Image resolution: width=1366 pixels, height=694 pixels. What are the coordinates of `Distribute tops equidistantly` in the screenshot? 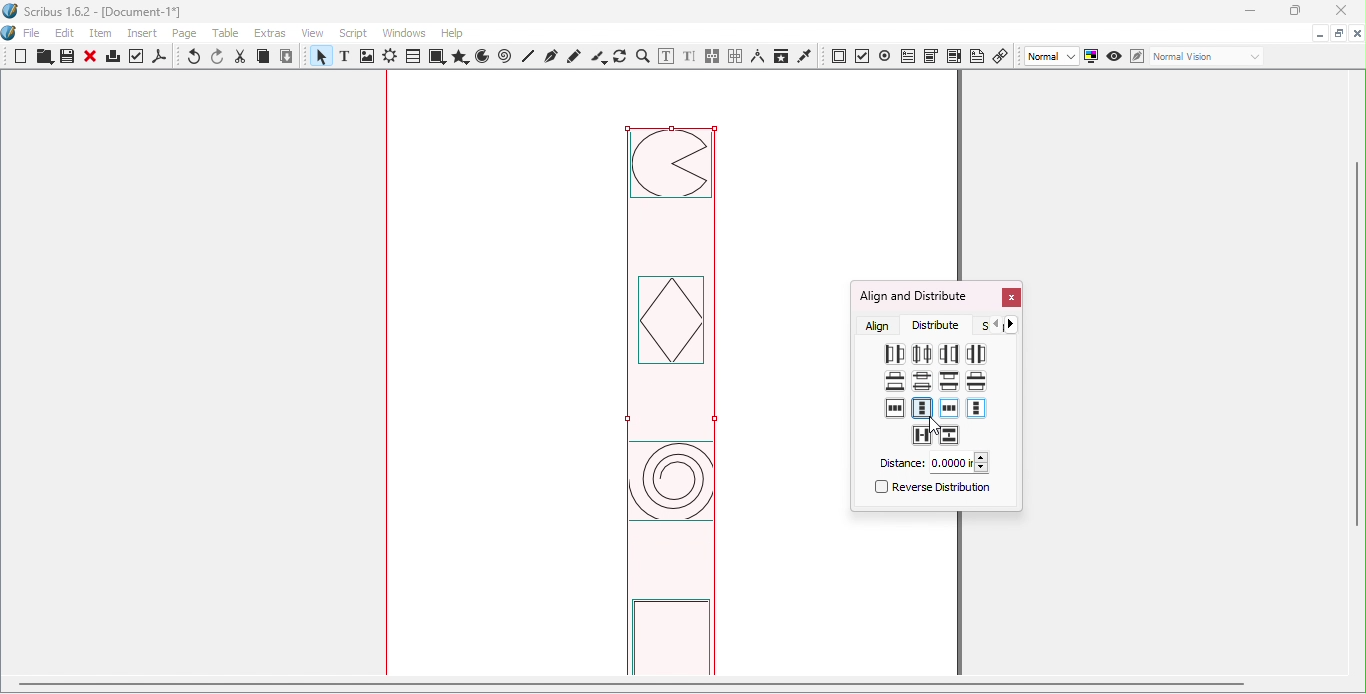 It's located at (949, 380).